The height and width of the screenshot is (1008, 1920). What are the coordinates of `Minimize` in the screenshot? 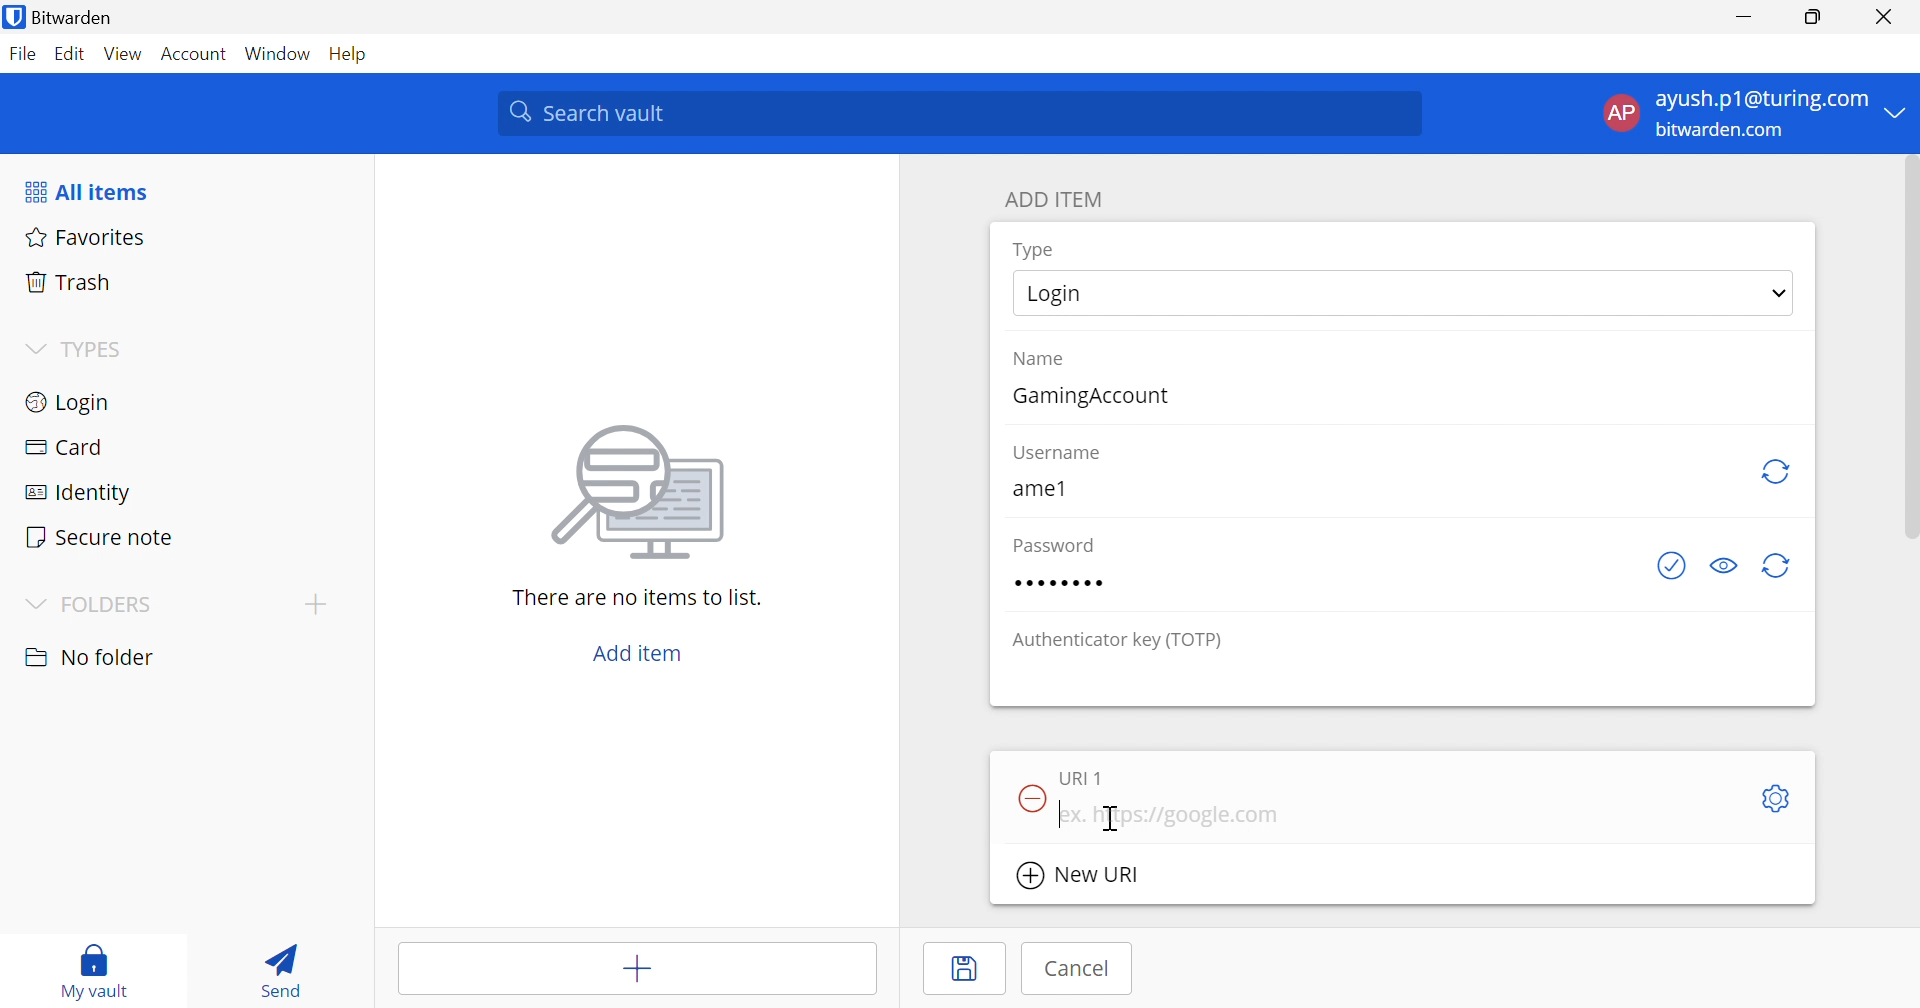 It's located at (1744, 18).